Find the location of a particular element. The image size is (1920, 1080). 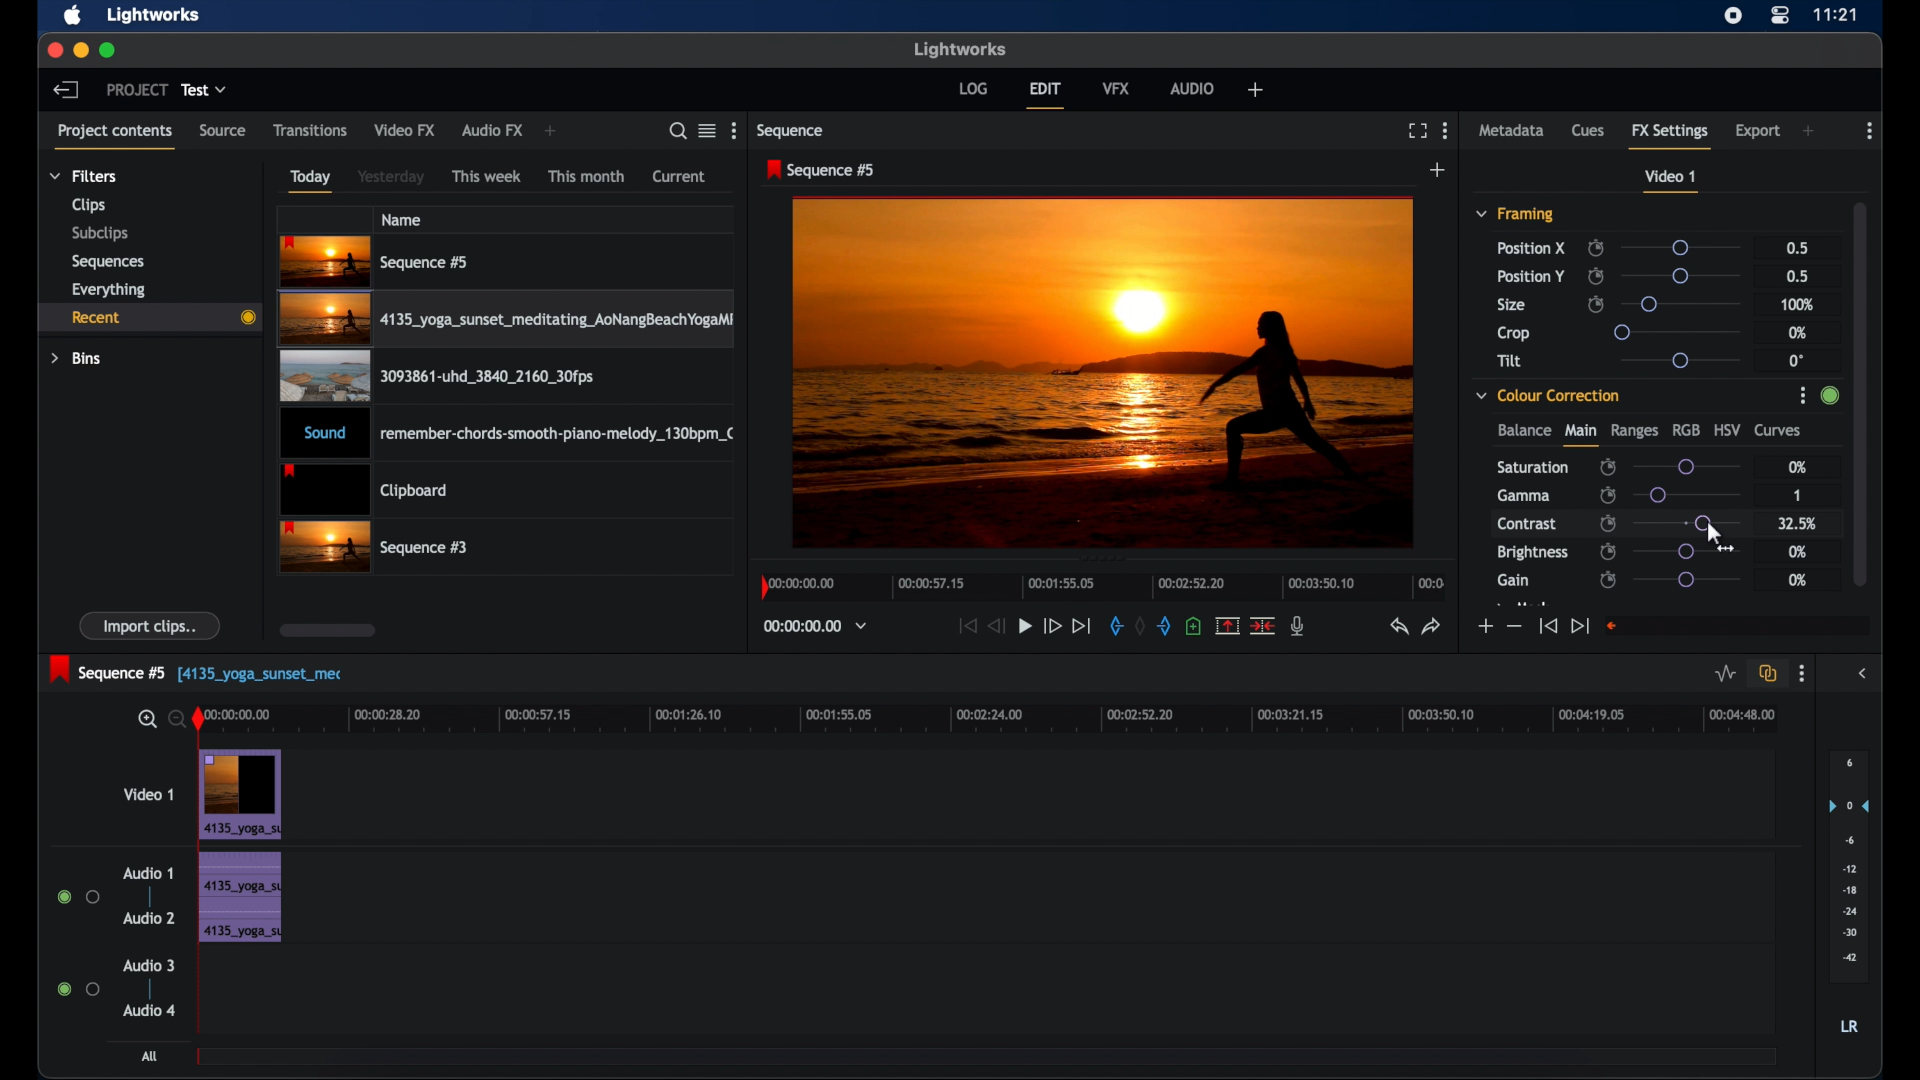

timeline is located at coordinates (1104, 585).